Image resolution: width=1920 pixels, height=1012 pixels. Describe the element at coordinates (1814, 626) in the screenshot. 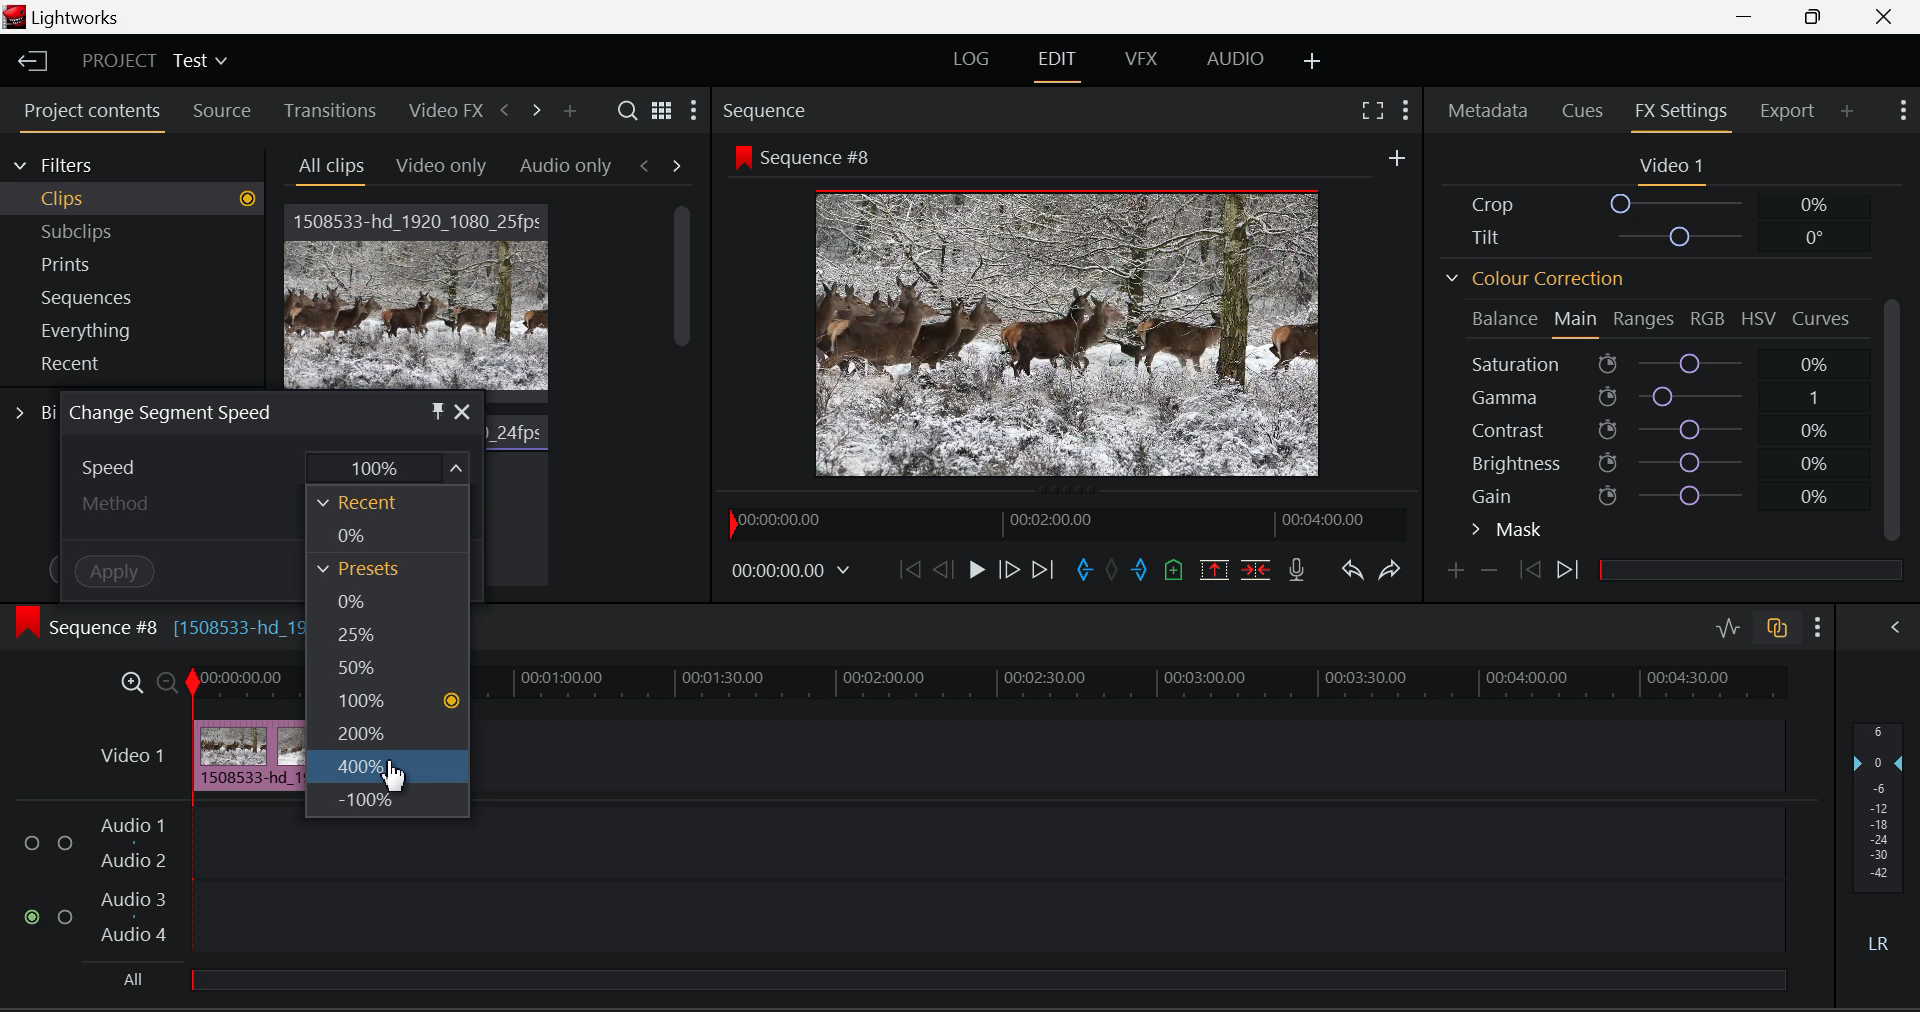

I see `Show Settings` at that location.